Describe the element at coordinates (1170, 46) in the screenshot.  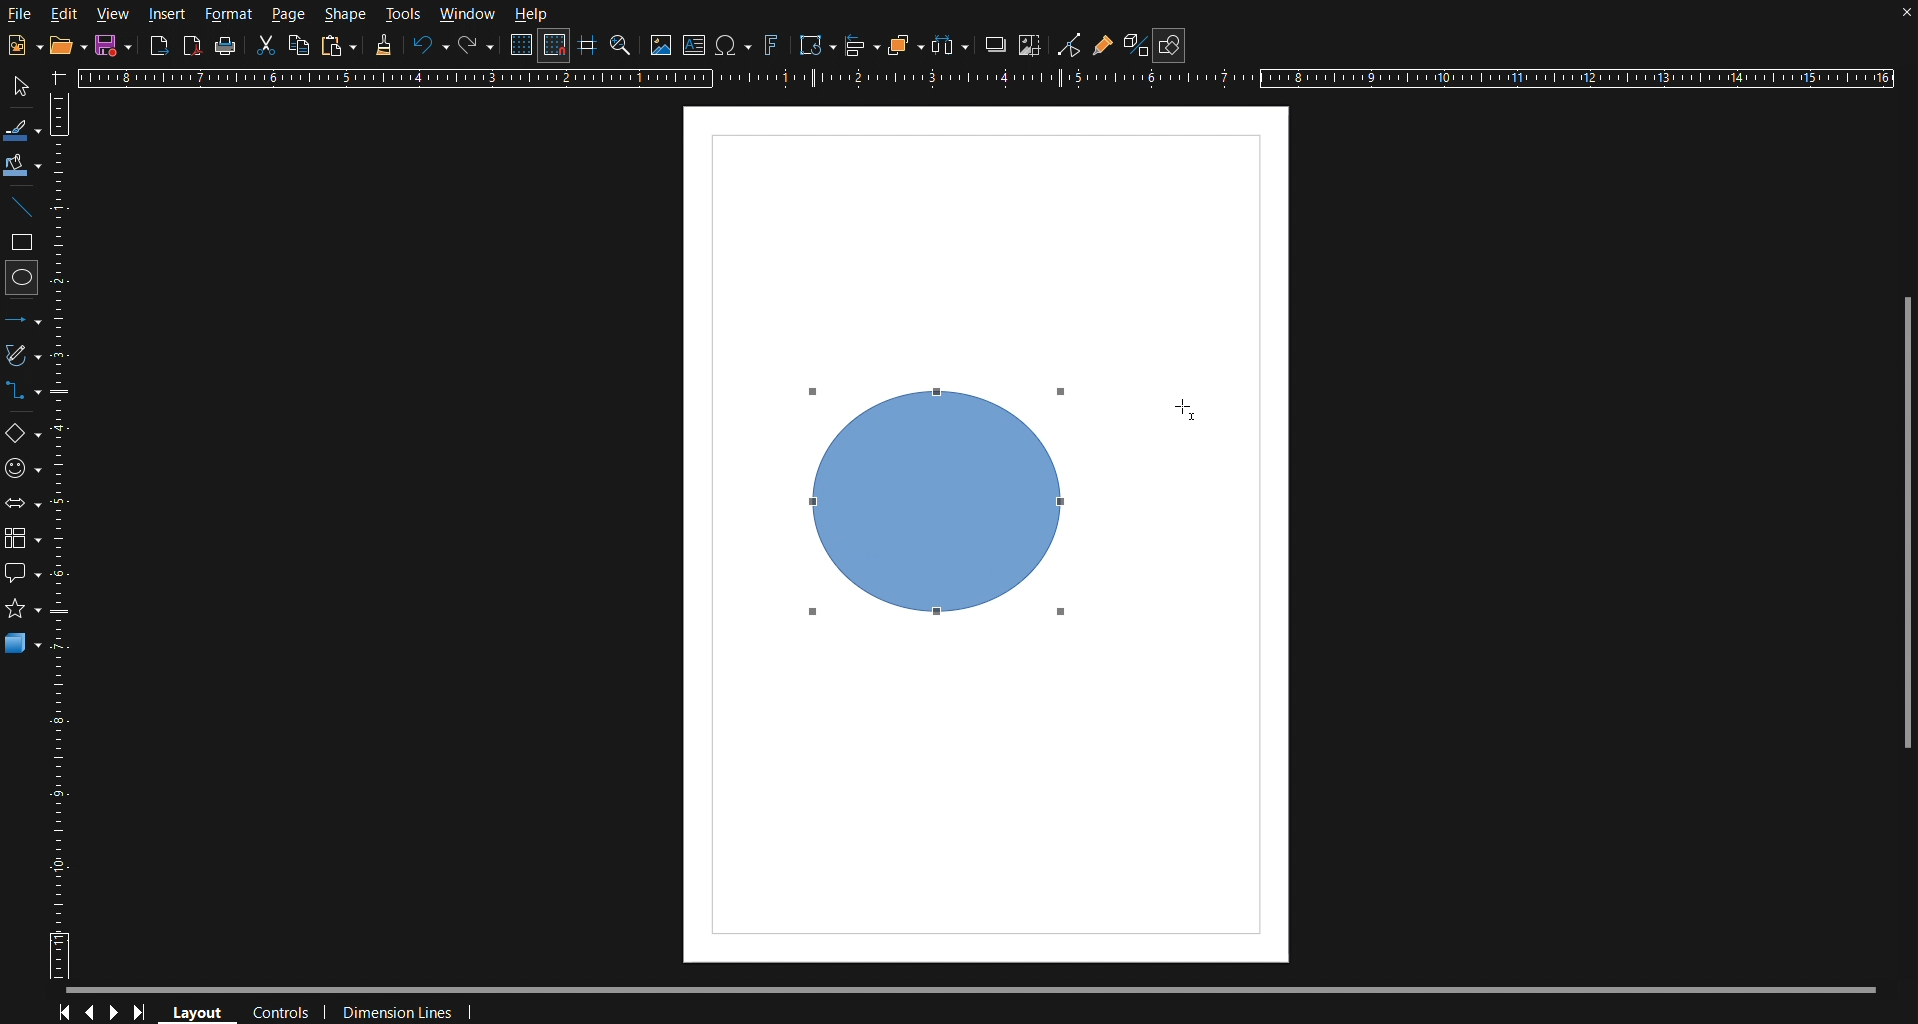
I see `Show Draw Functions` at that location.